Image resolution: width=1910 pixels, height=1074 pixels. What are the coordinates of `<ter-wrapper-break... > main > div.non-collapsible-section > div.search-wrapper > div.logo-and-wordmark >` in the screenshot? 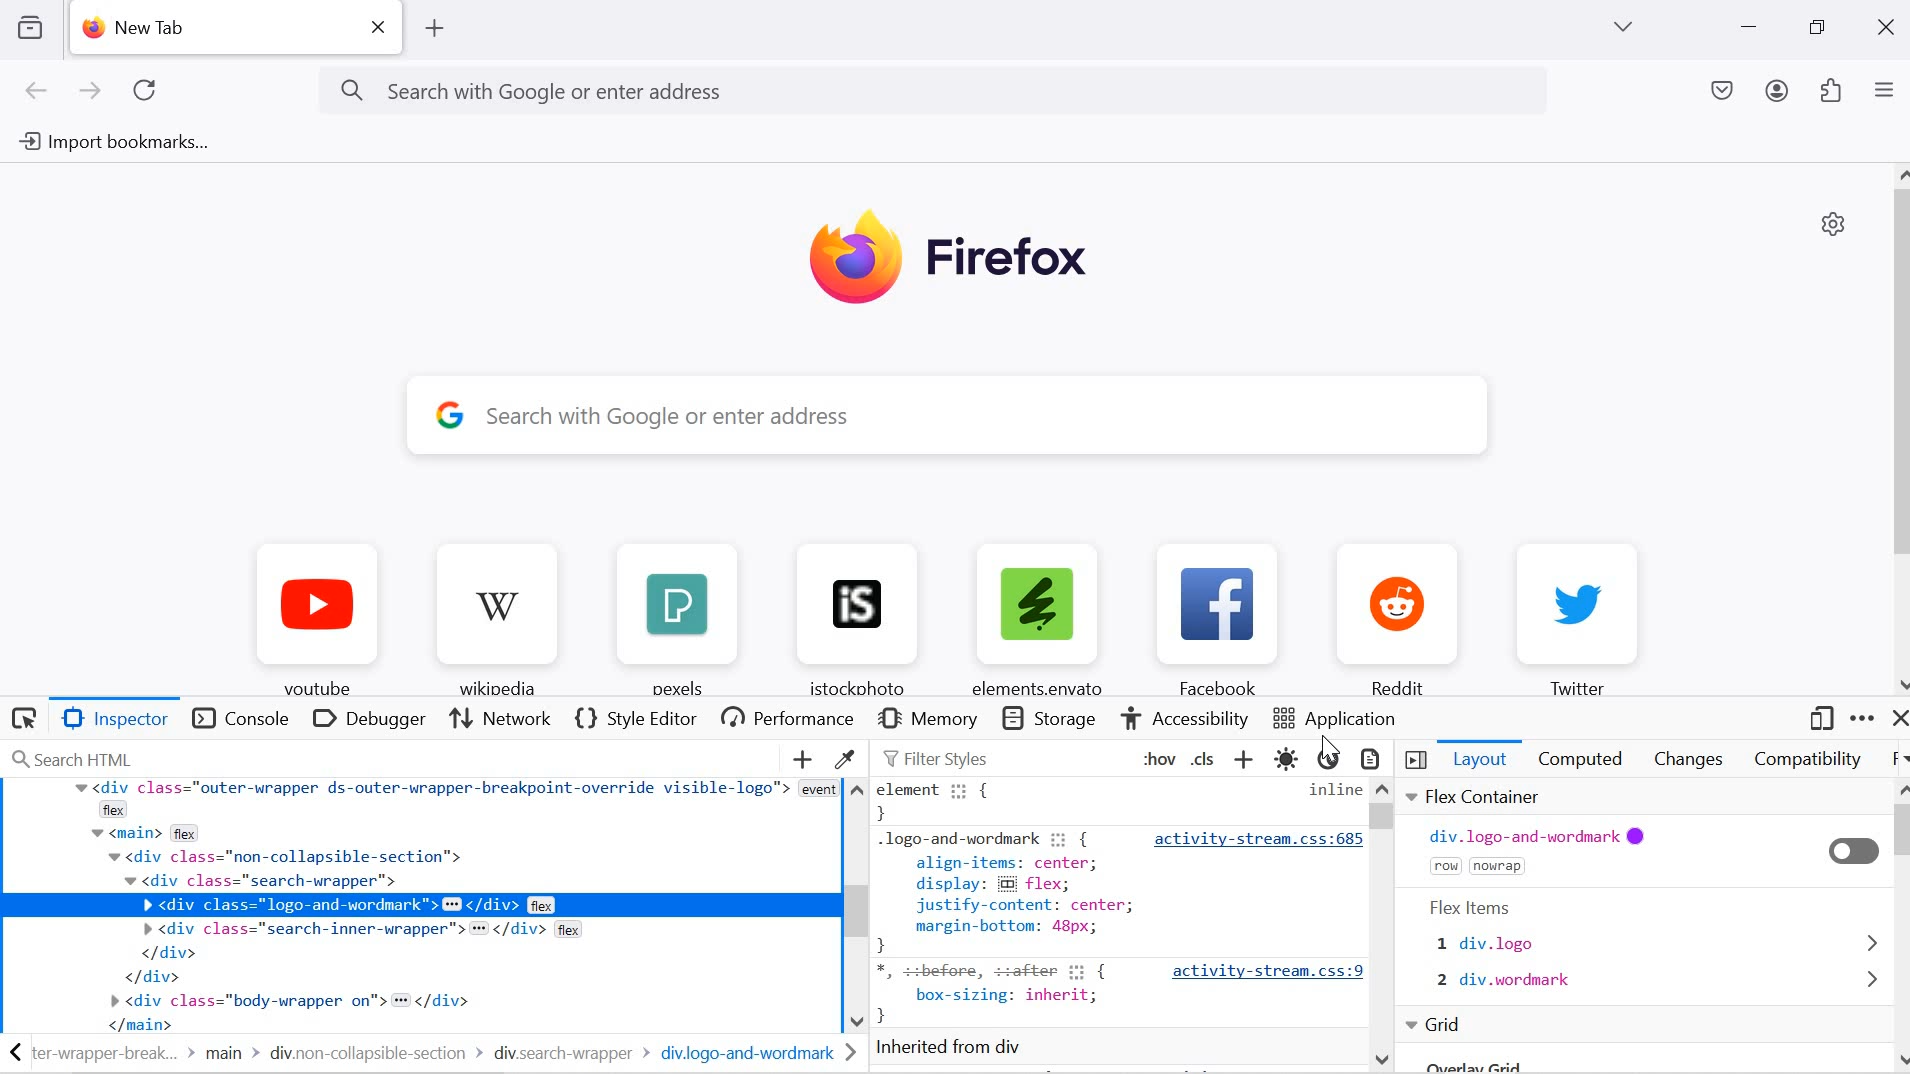 It's located at (431, 1053).